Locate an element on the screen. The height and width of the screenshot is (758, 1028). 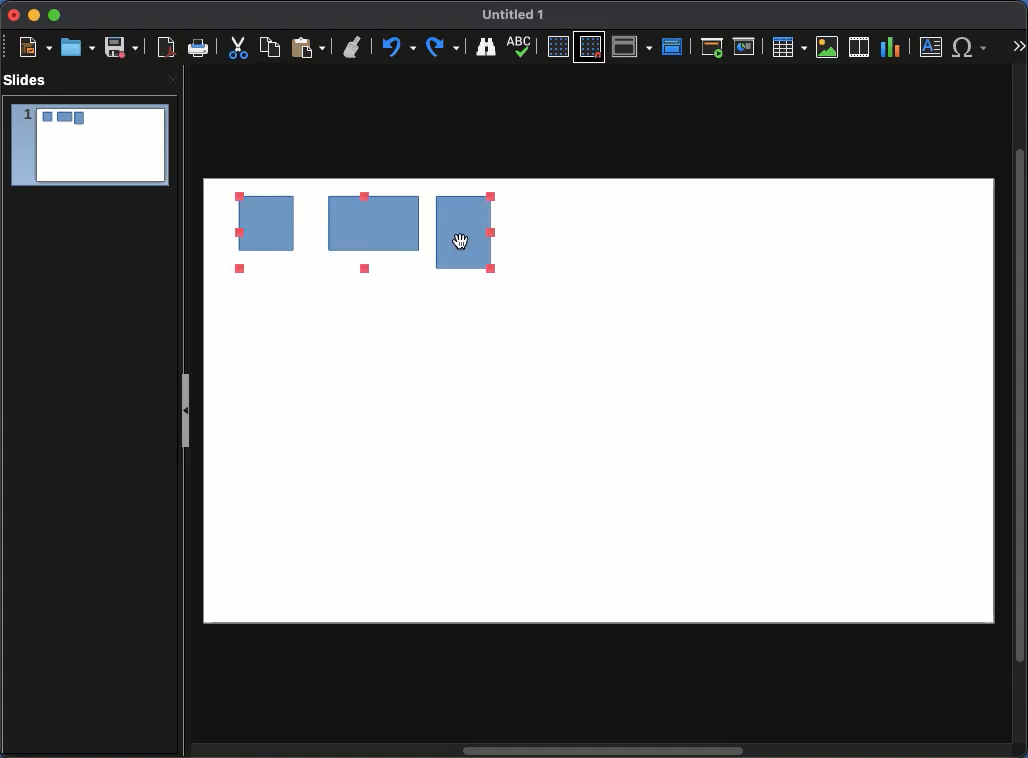
Snap to grid is located at coordinates (590, 48).